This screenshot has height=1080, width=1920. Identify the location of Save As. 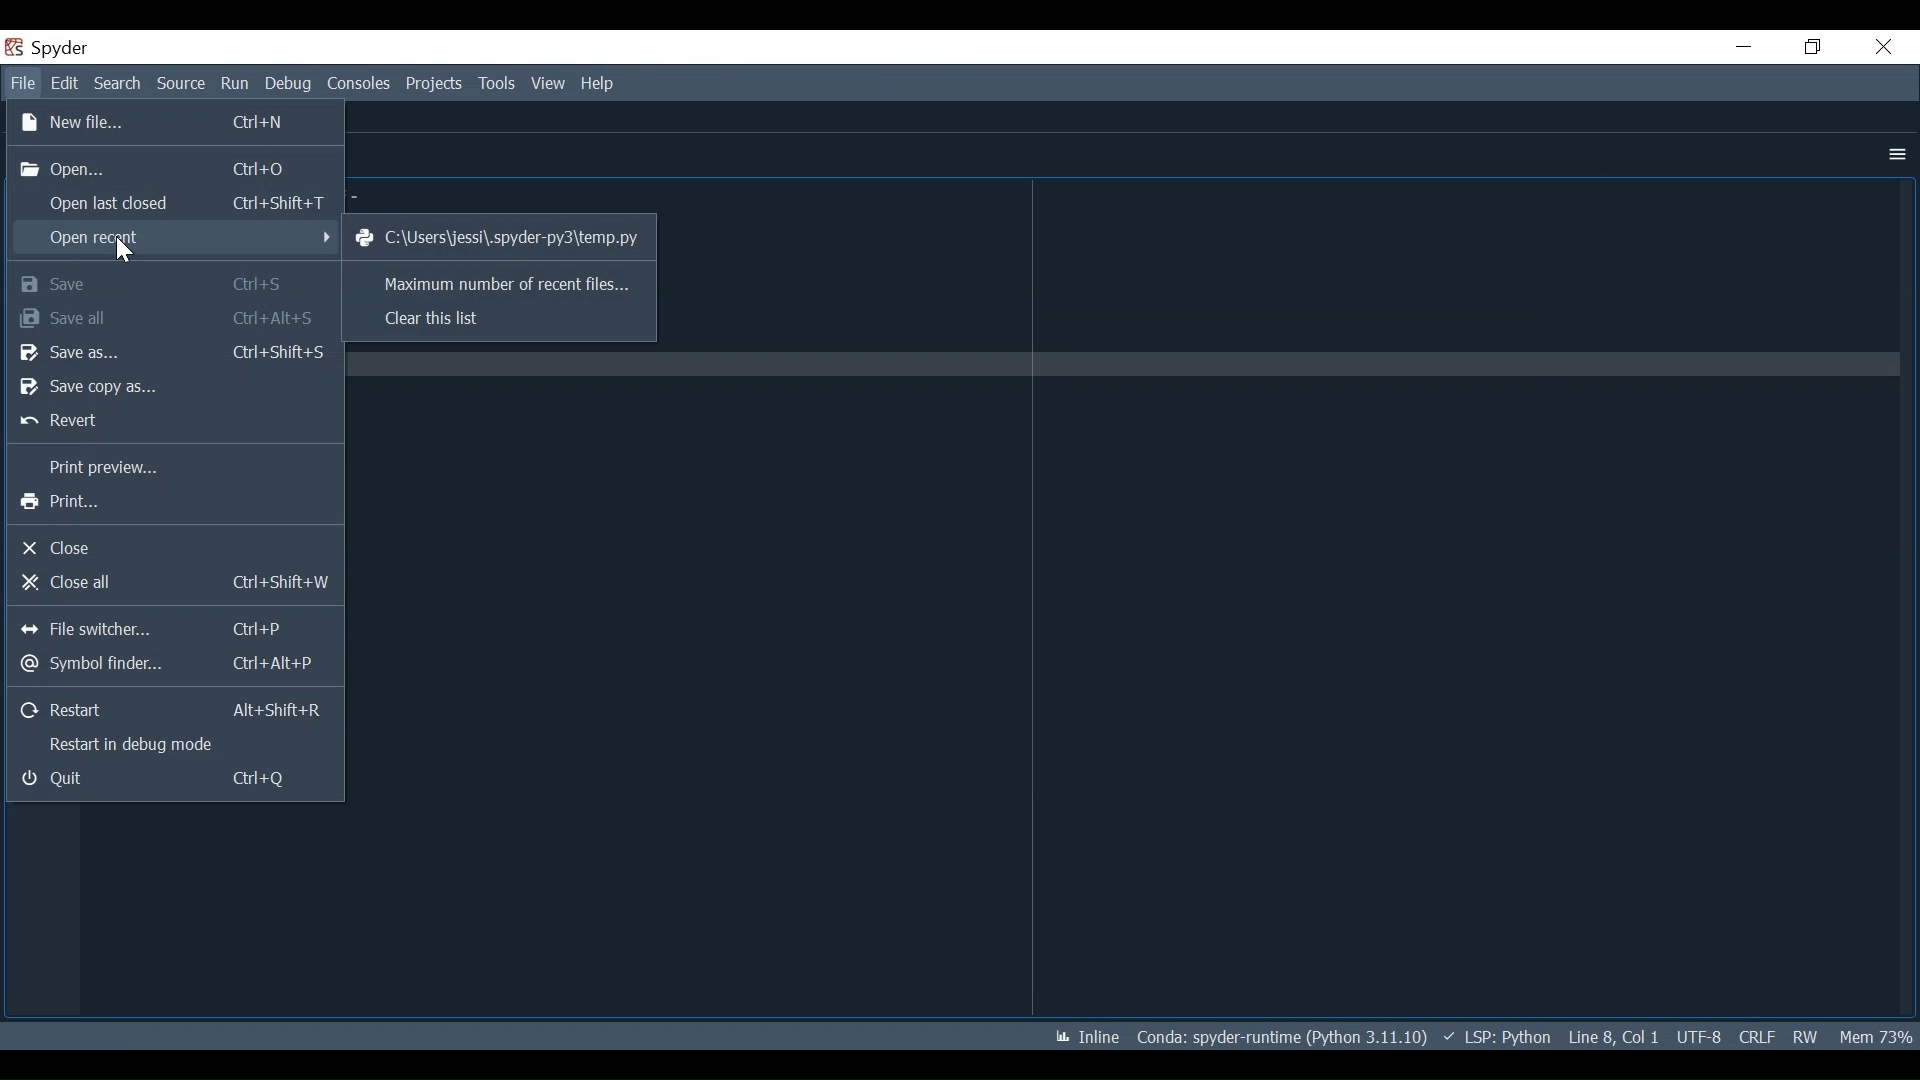
(175, 352).